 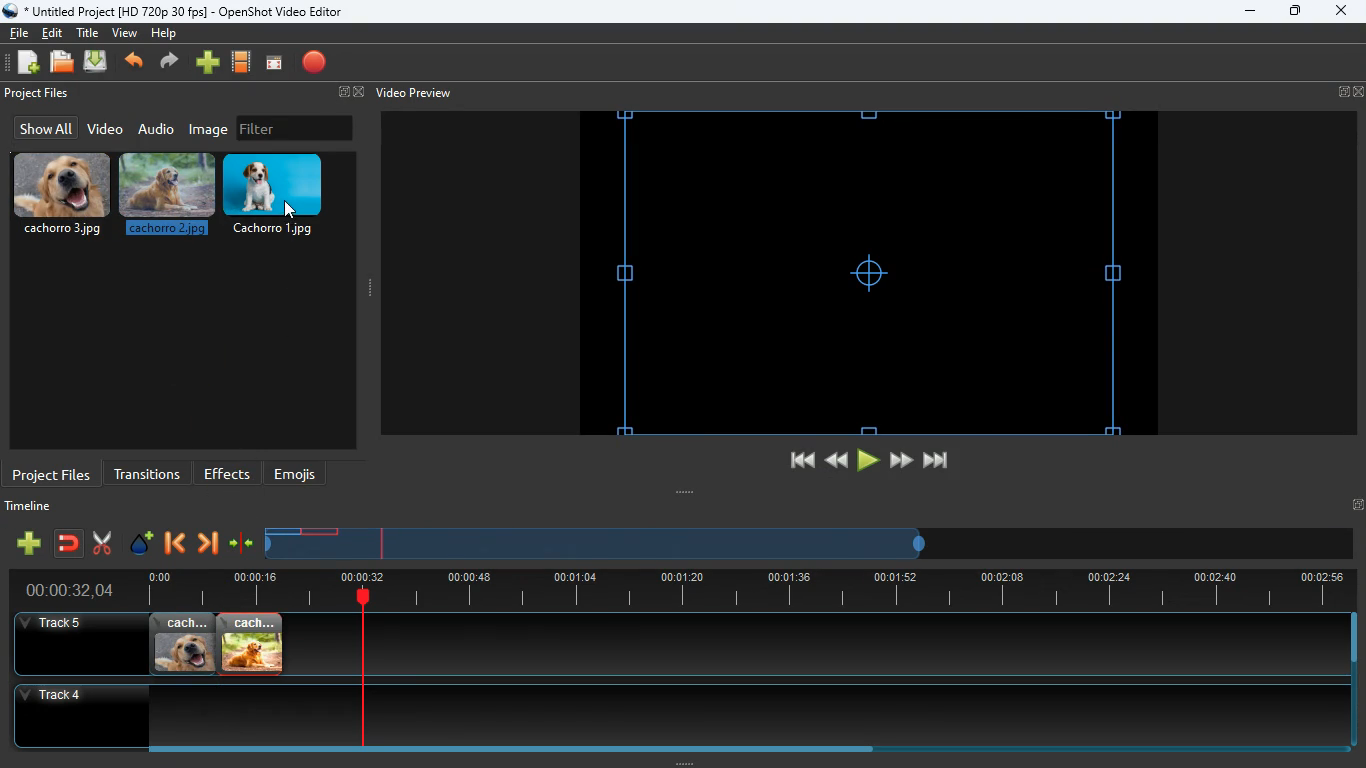 What do you see at coordinates (56, 624) in the screenshot?
I see `track 5` at bounding box center [56, 624].